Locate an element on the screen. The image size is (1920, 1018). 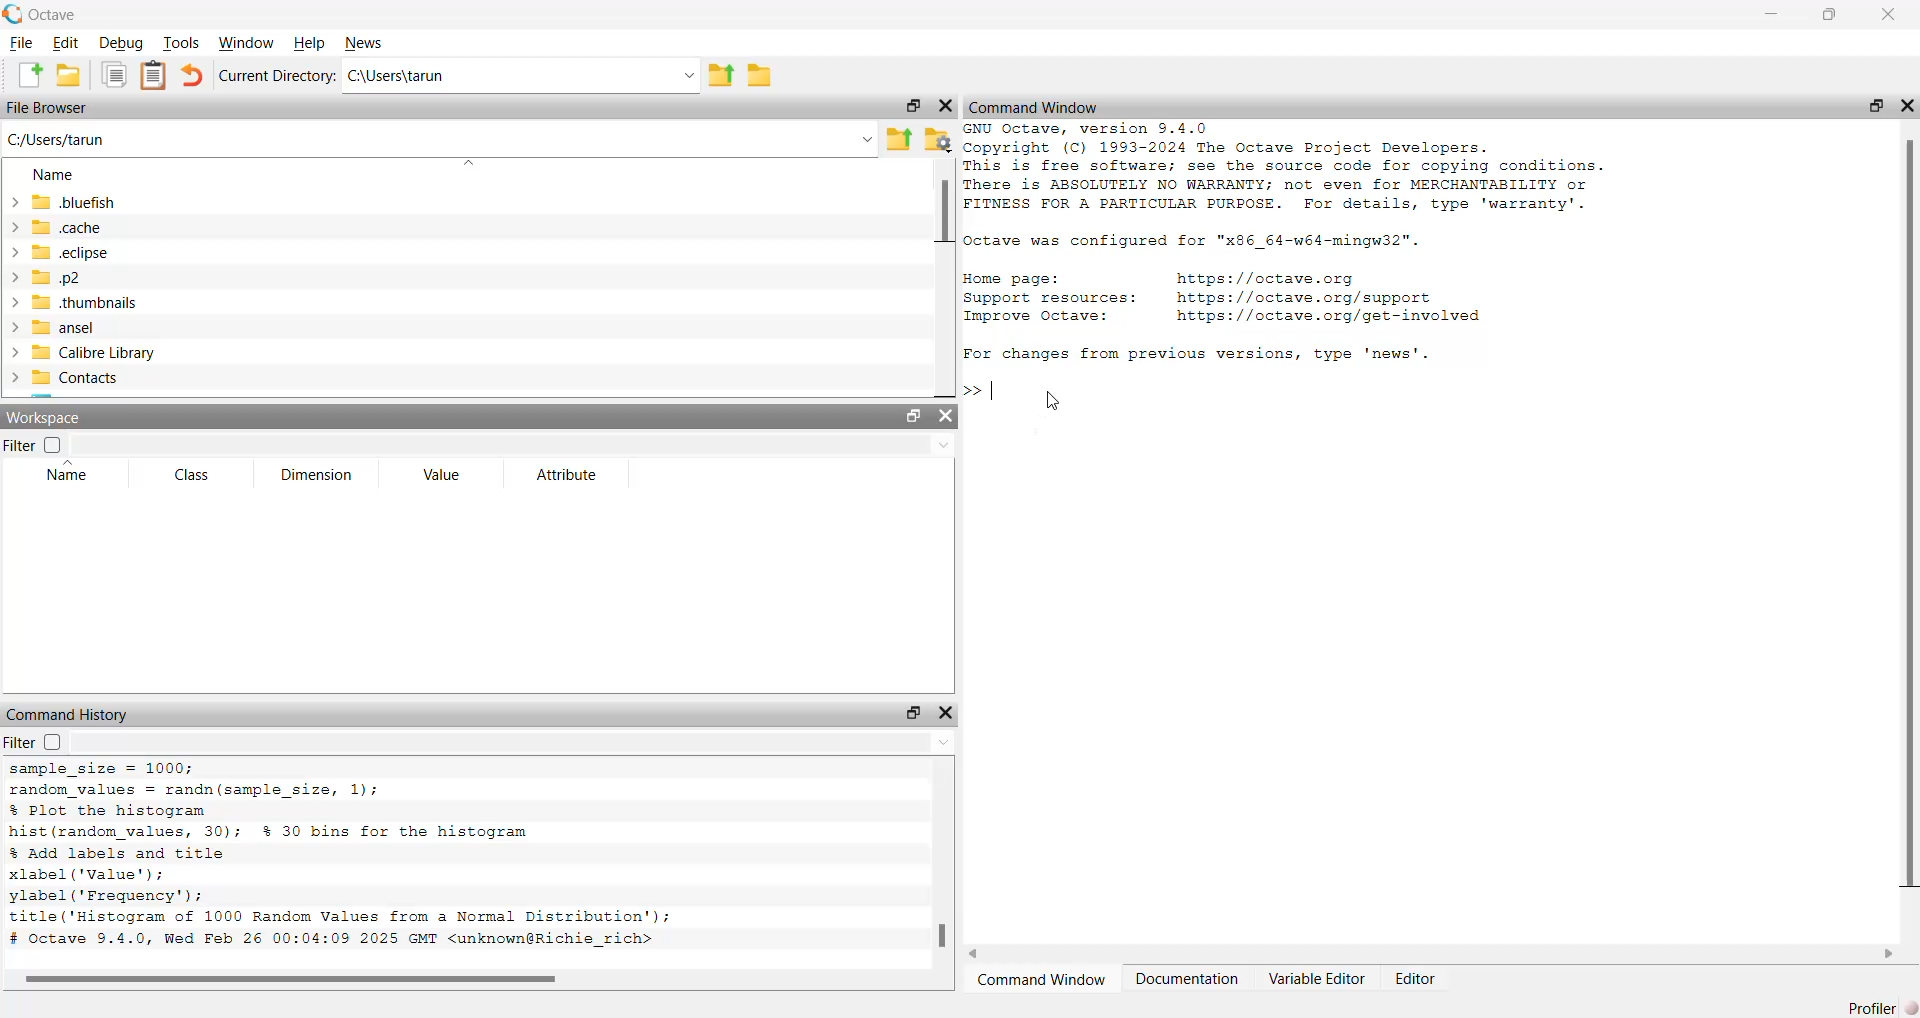
typing cursor is located at coordinates (981, 392).